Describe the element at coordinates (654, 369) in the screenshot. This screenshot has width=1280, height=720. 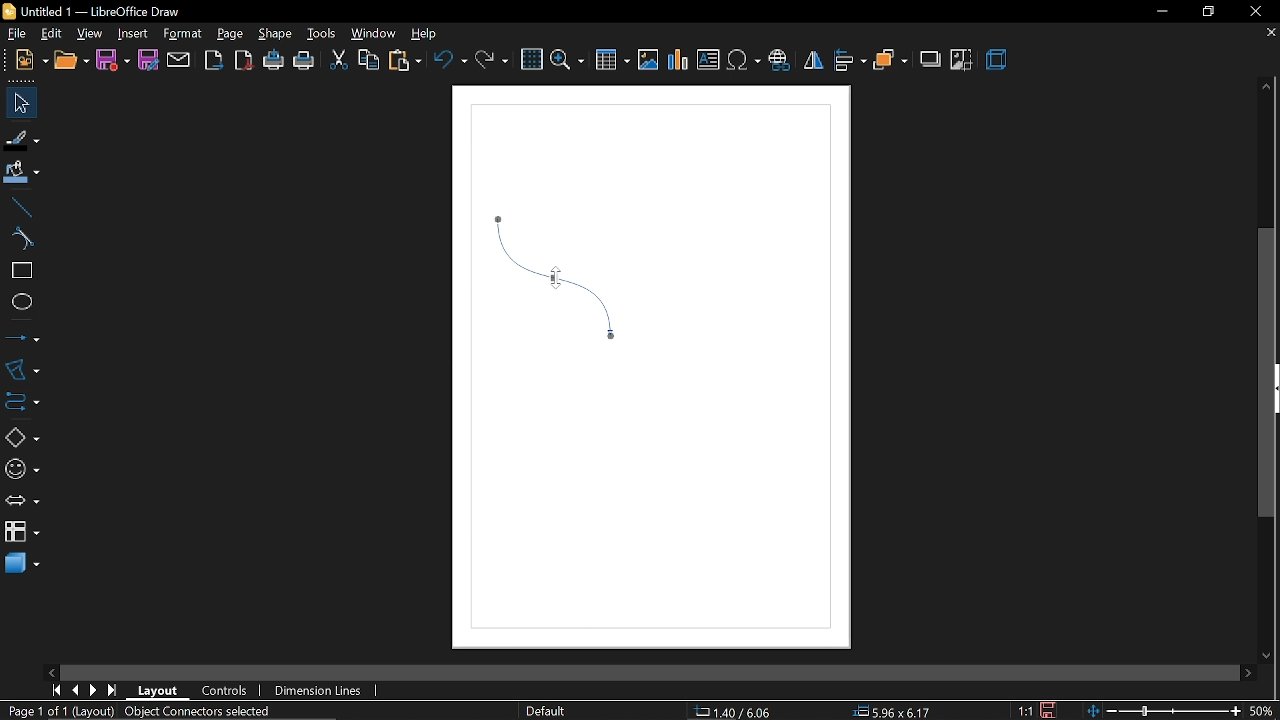
I see `Canvas` at that location.